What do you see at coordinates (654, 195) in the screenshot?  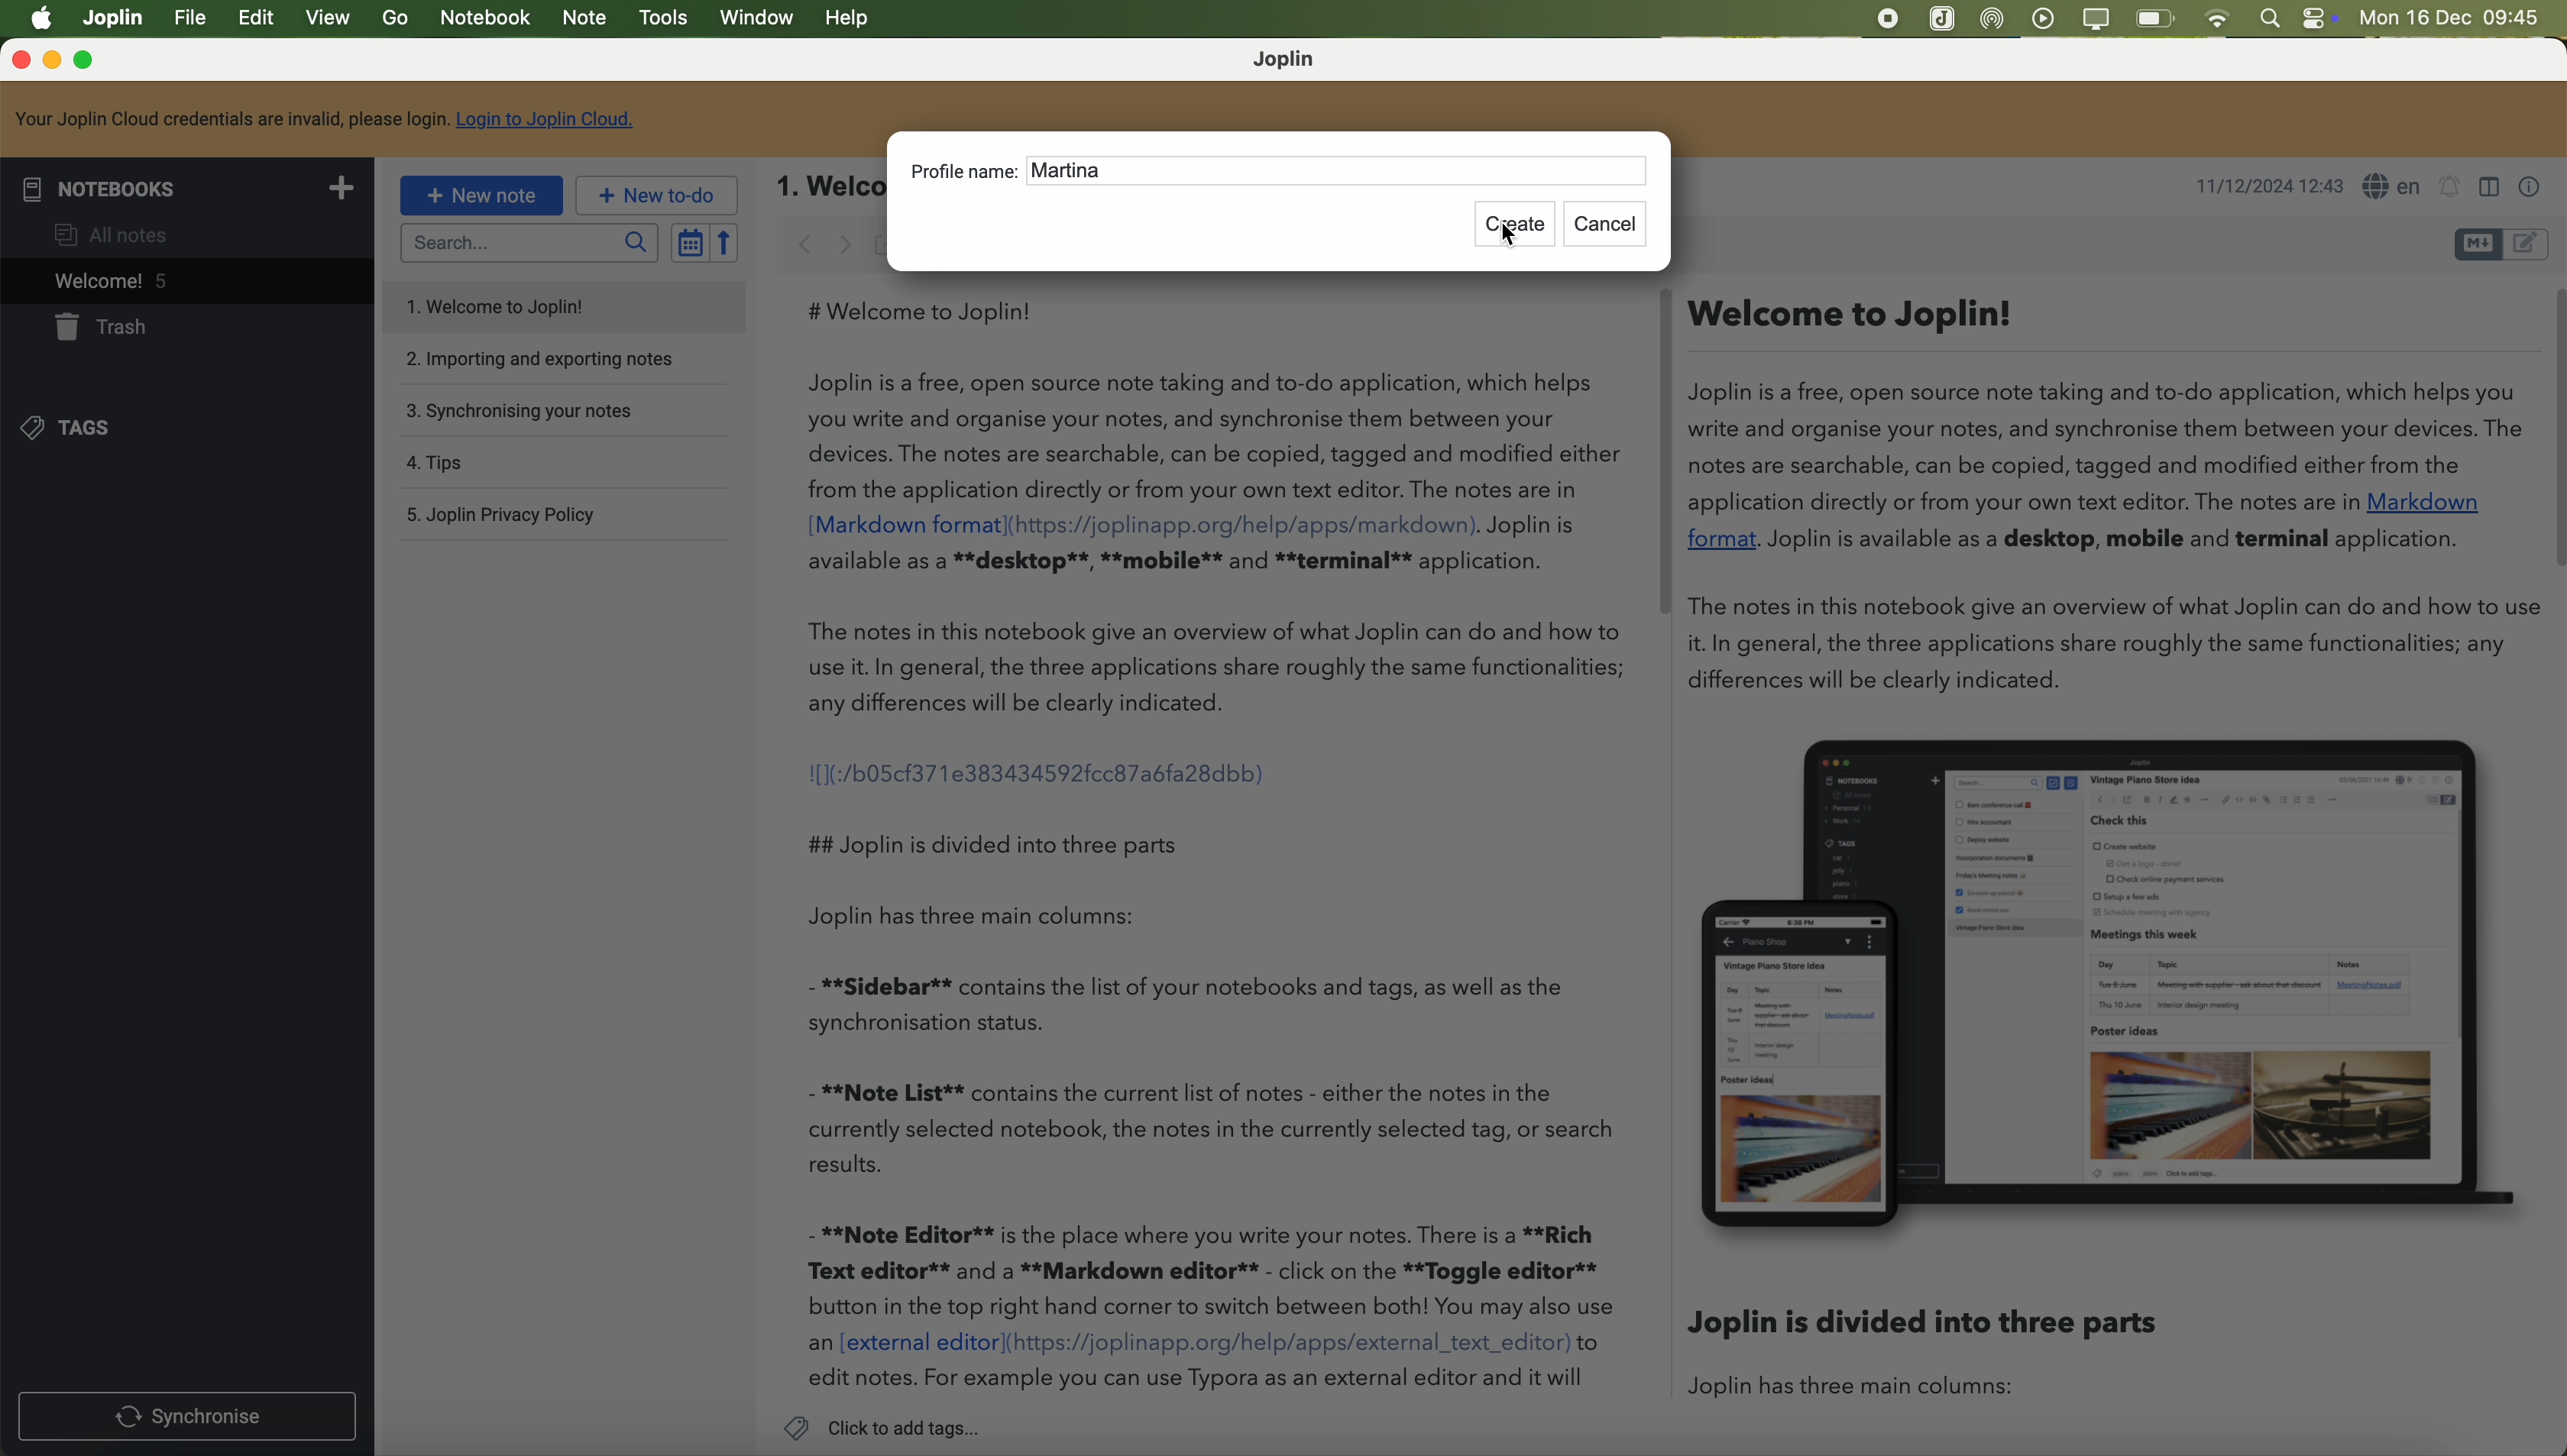 I see `new to-do` at bounding box center [654, 195].